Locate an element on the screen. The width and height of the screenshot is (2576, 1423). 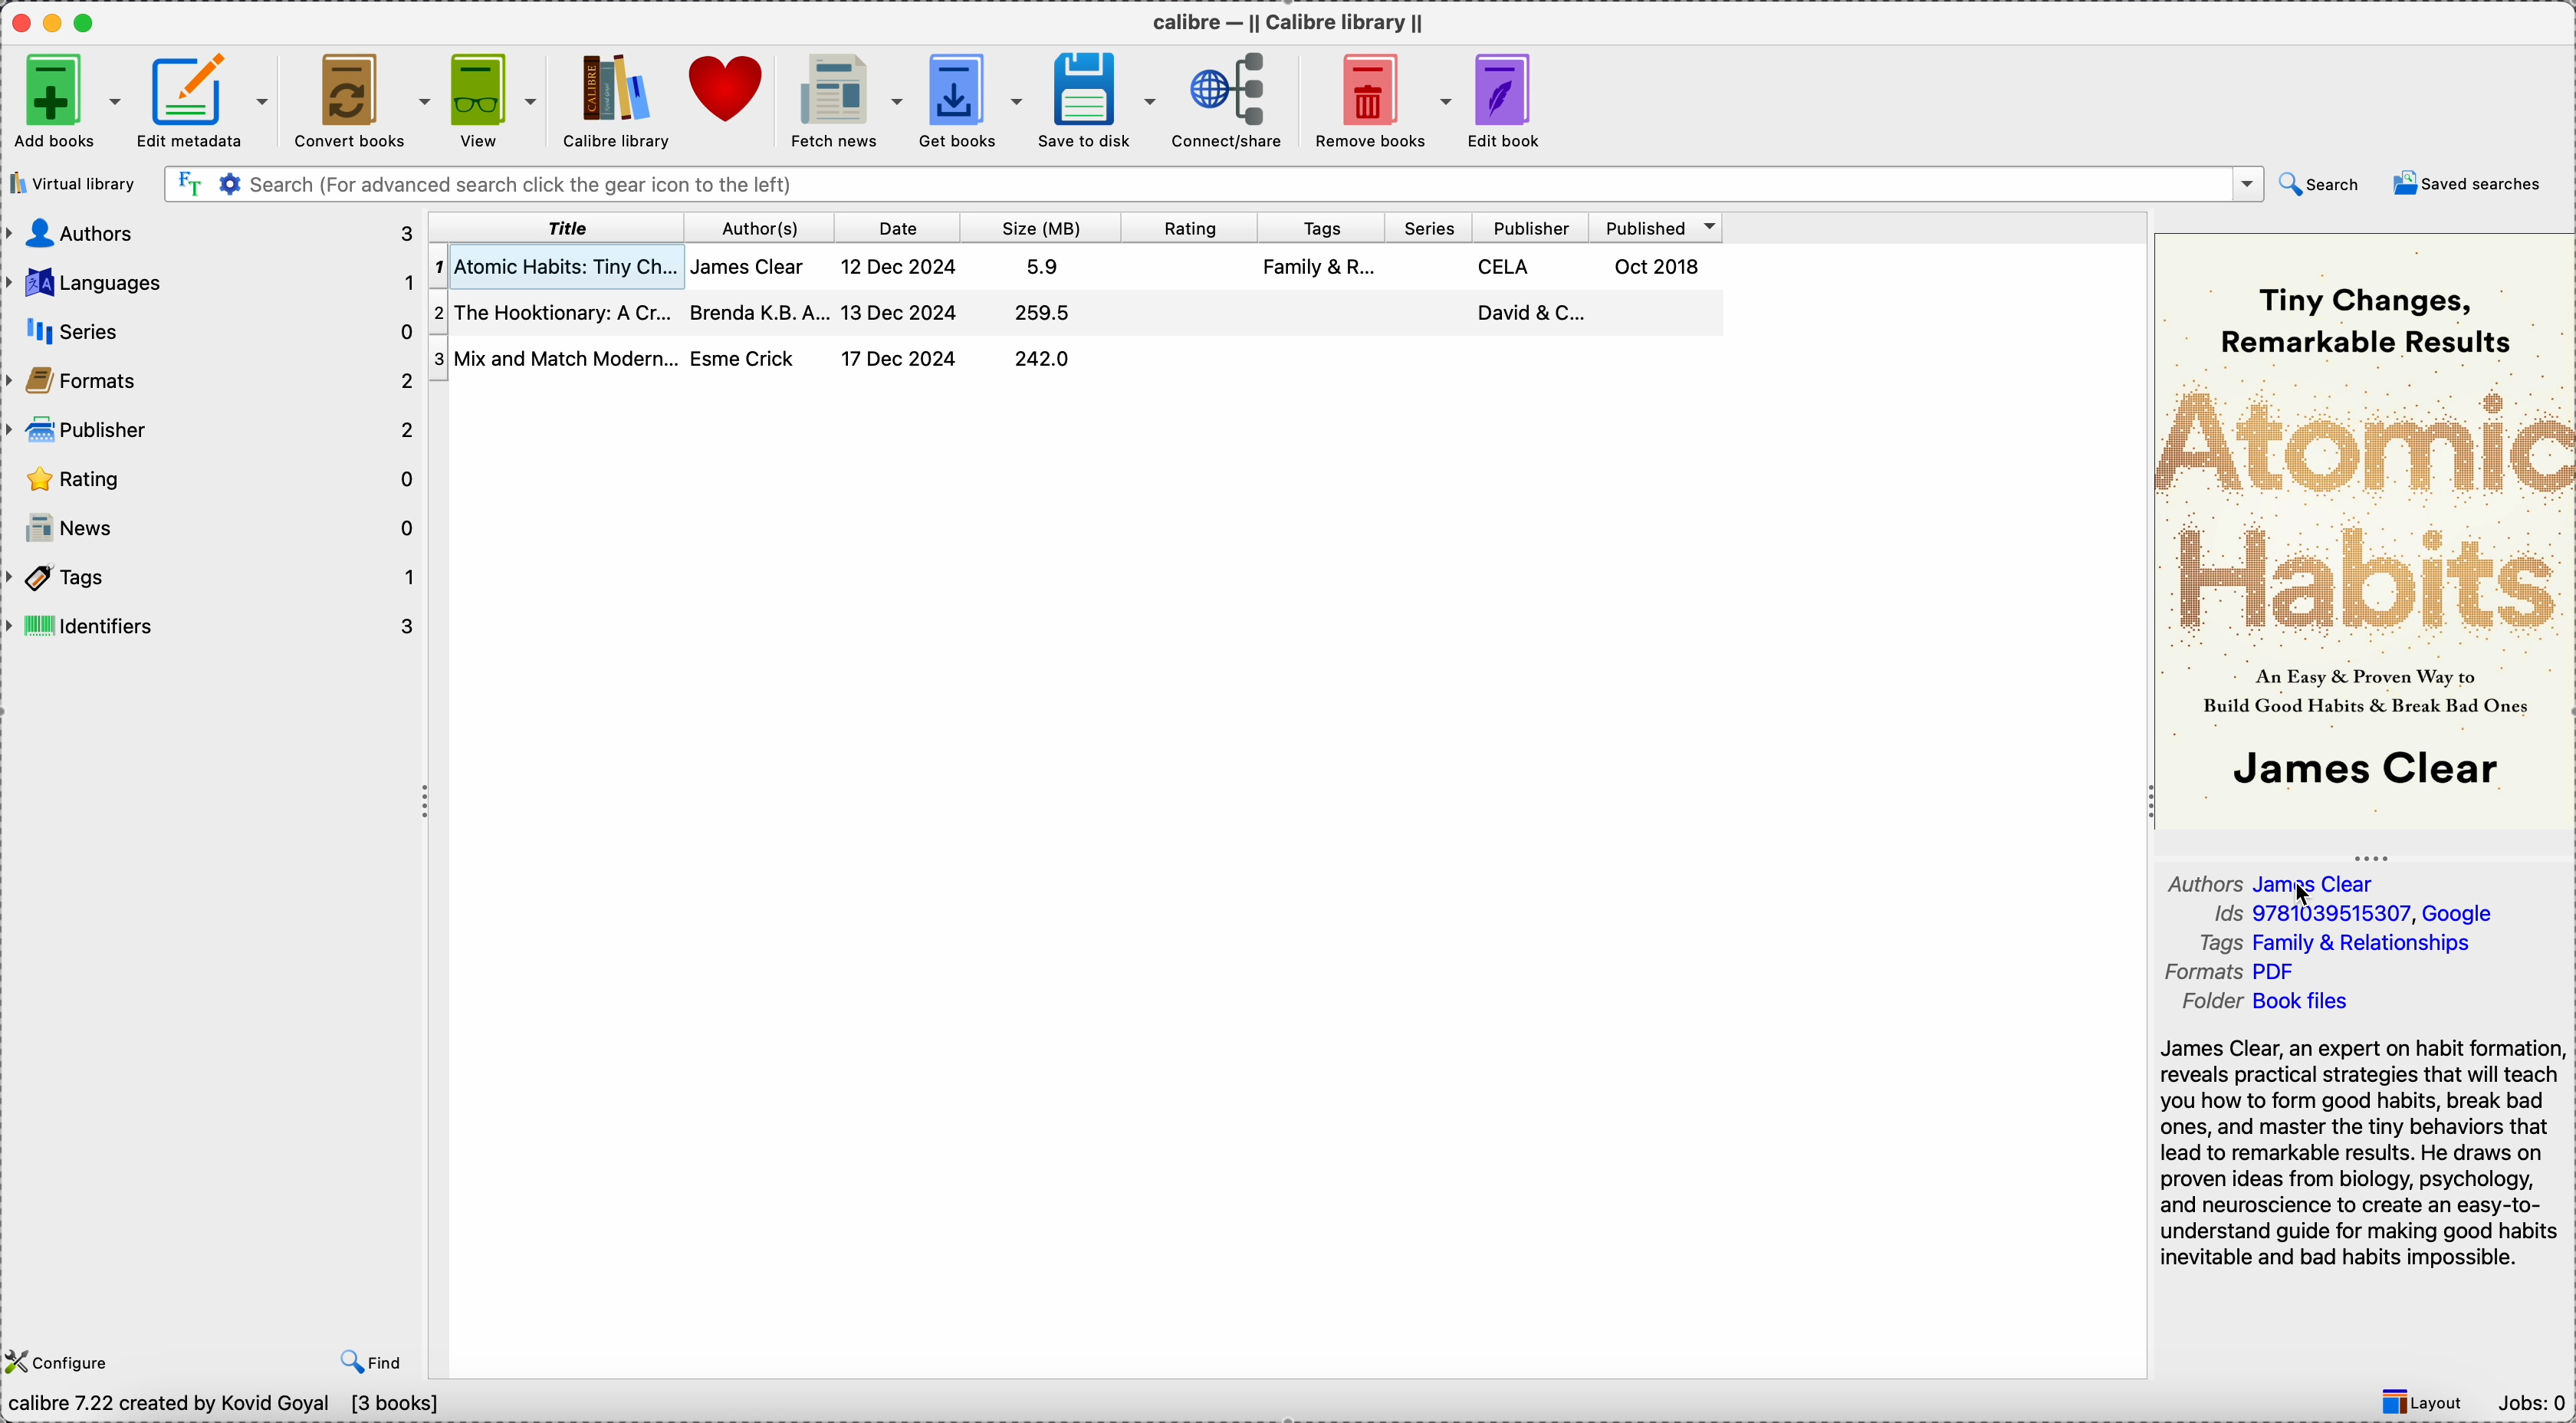
view is located at coordinates (492, 99).